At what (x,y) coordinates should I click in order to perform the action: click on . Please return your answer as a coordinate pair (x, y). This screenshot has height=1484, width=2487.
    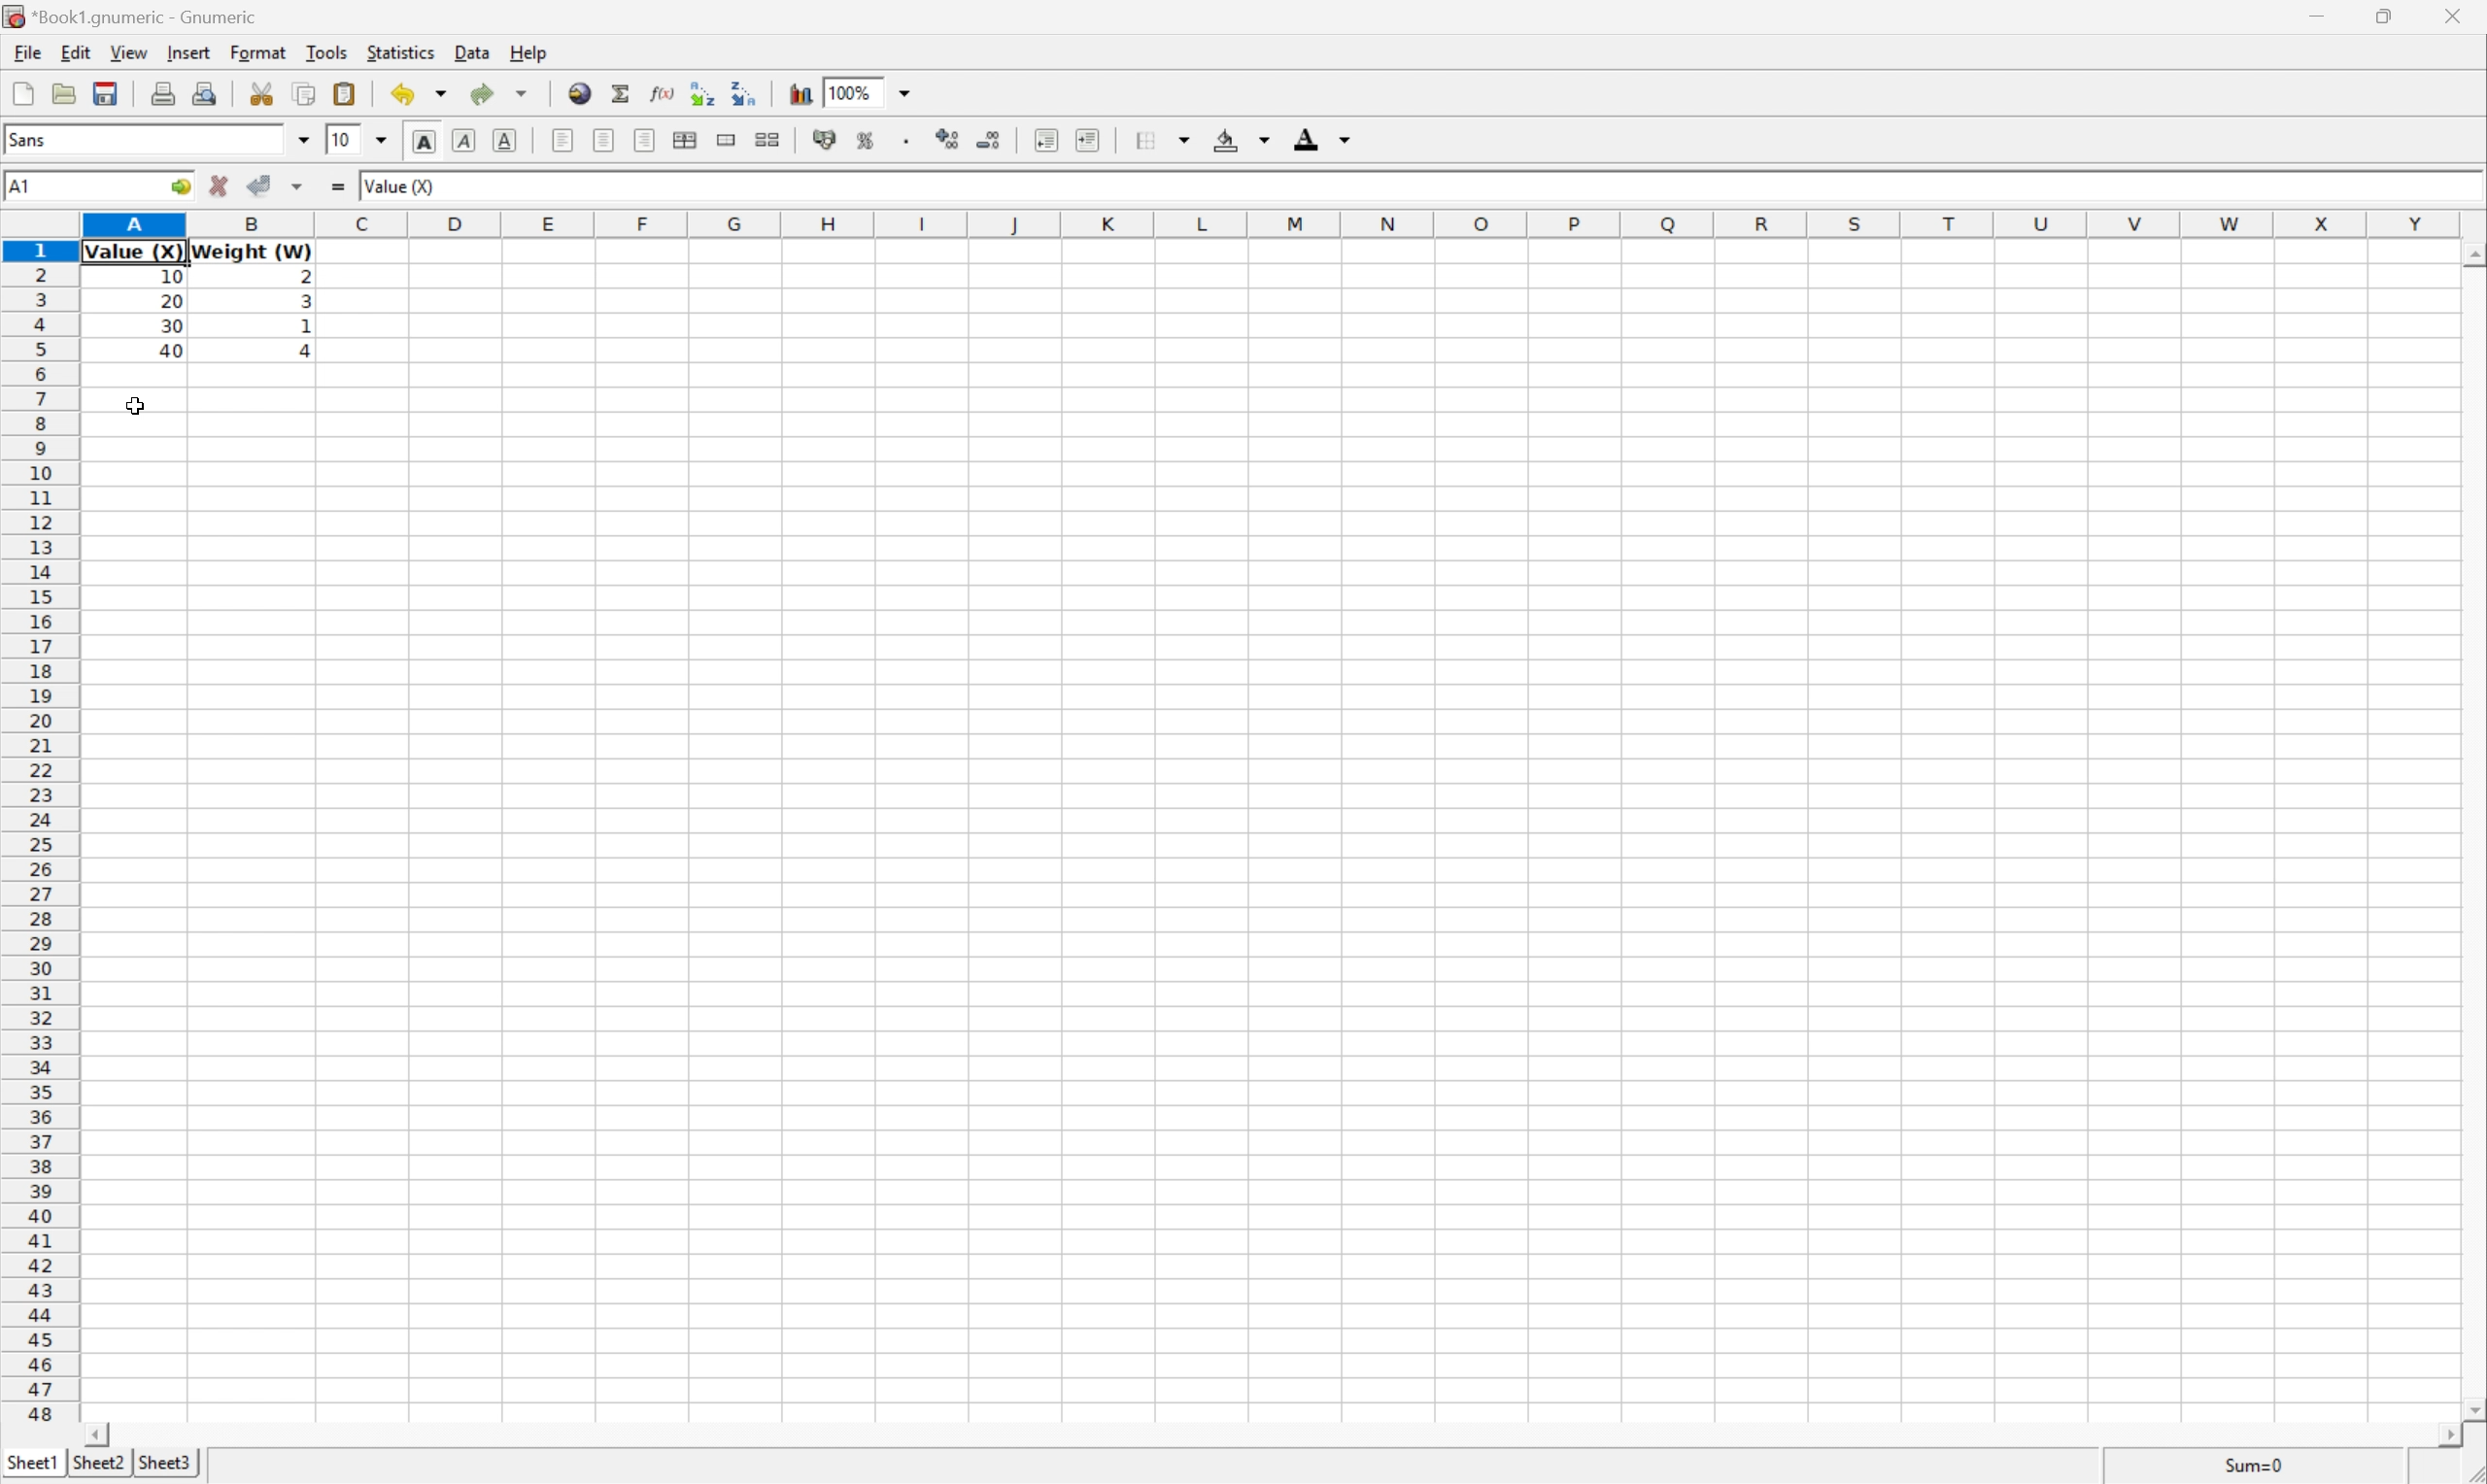
    Looking at the image, I should click on (170, 280).